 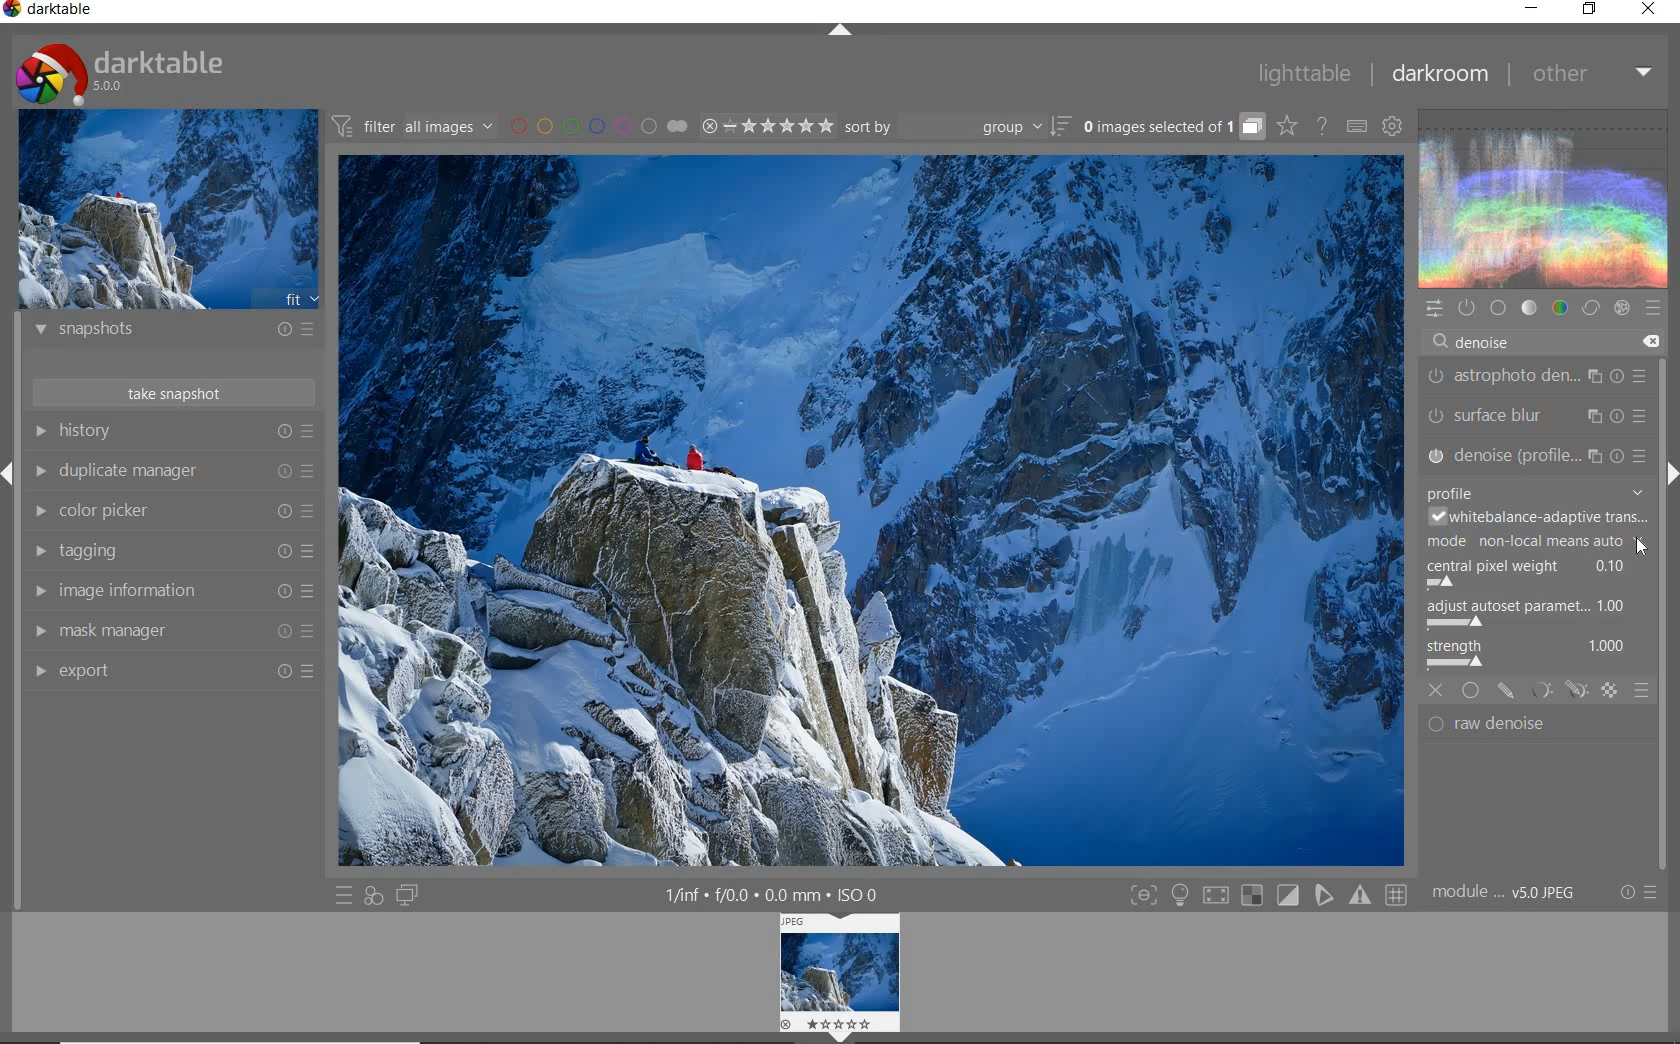 I want to click on image preview, so click(x=167, y=208).